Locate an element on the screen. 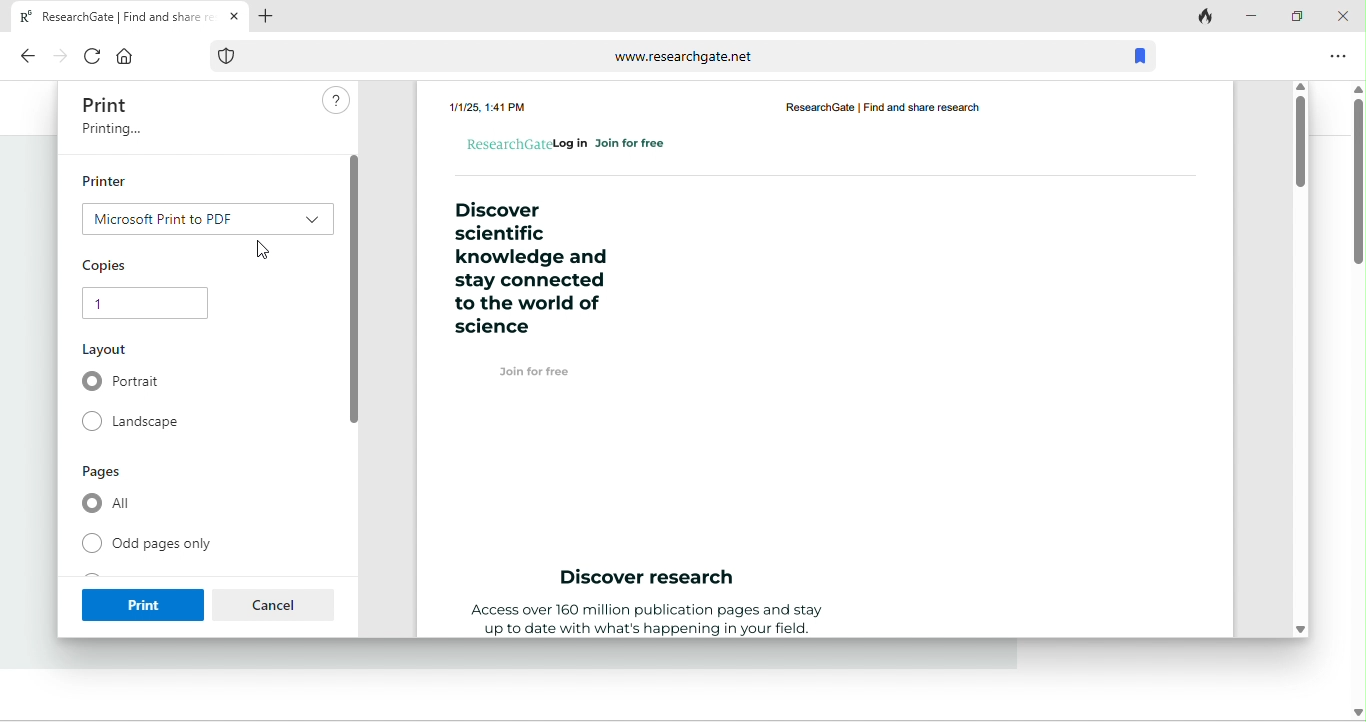 Image resolution: width=1366 pixels, height=722 pixels. landscape is located at coordinates (139, 423).